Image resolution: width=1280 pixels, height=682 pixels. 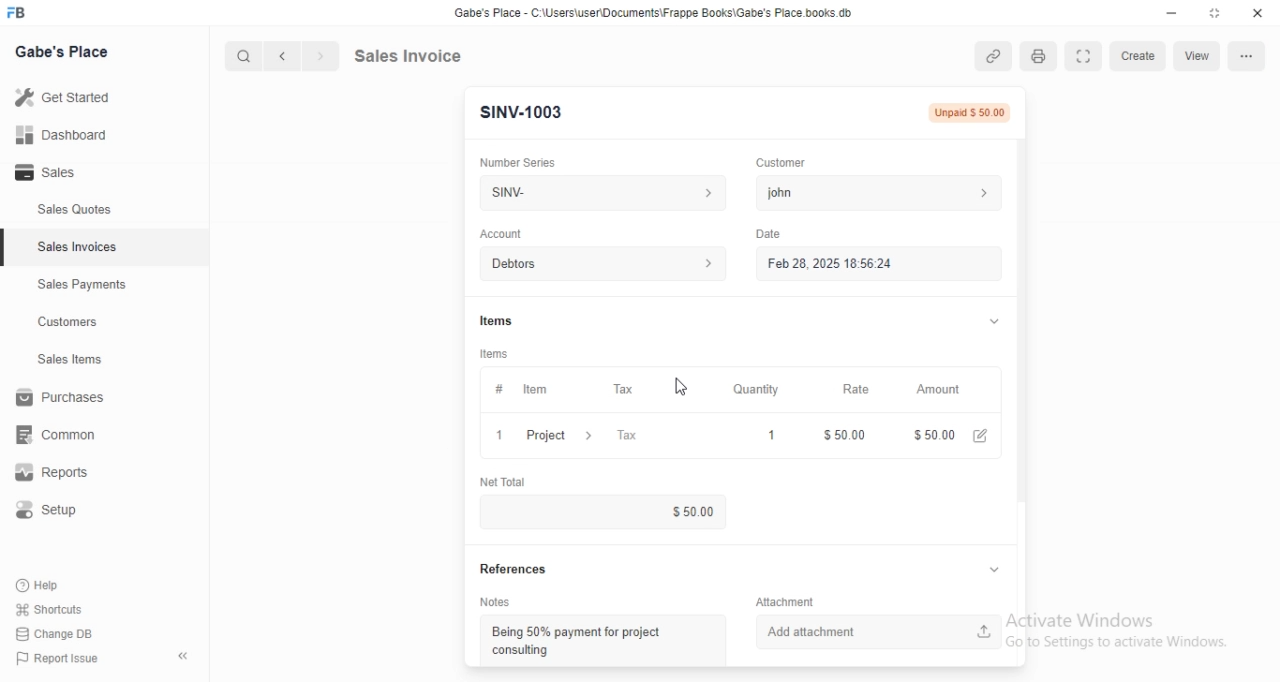 I want to click on SINV-1003, so click(x=528, y=112).